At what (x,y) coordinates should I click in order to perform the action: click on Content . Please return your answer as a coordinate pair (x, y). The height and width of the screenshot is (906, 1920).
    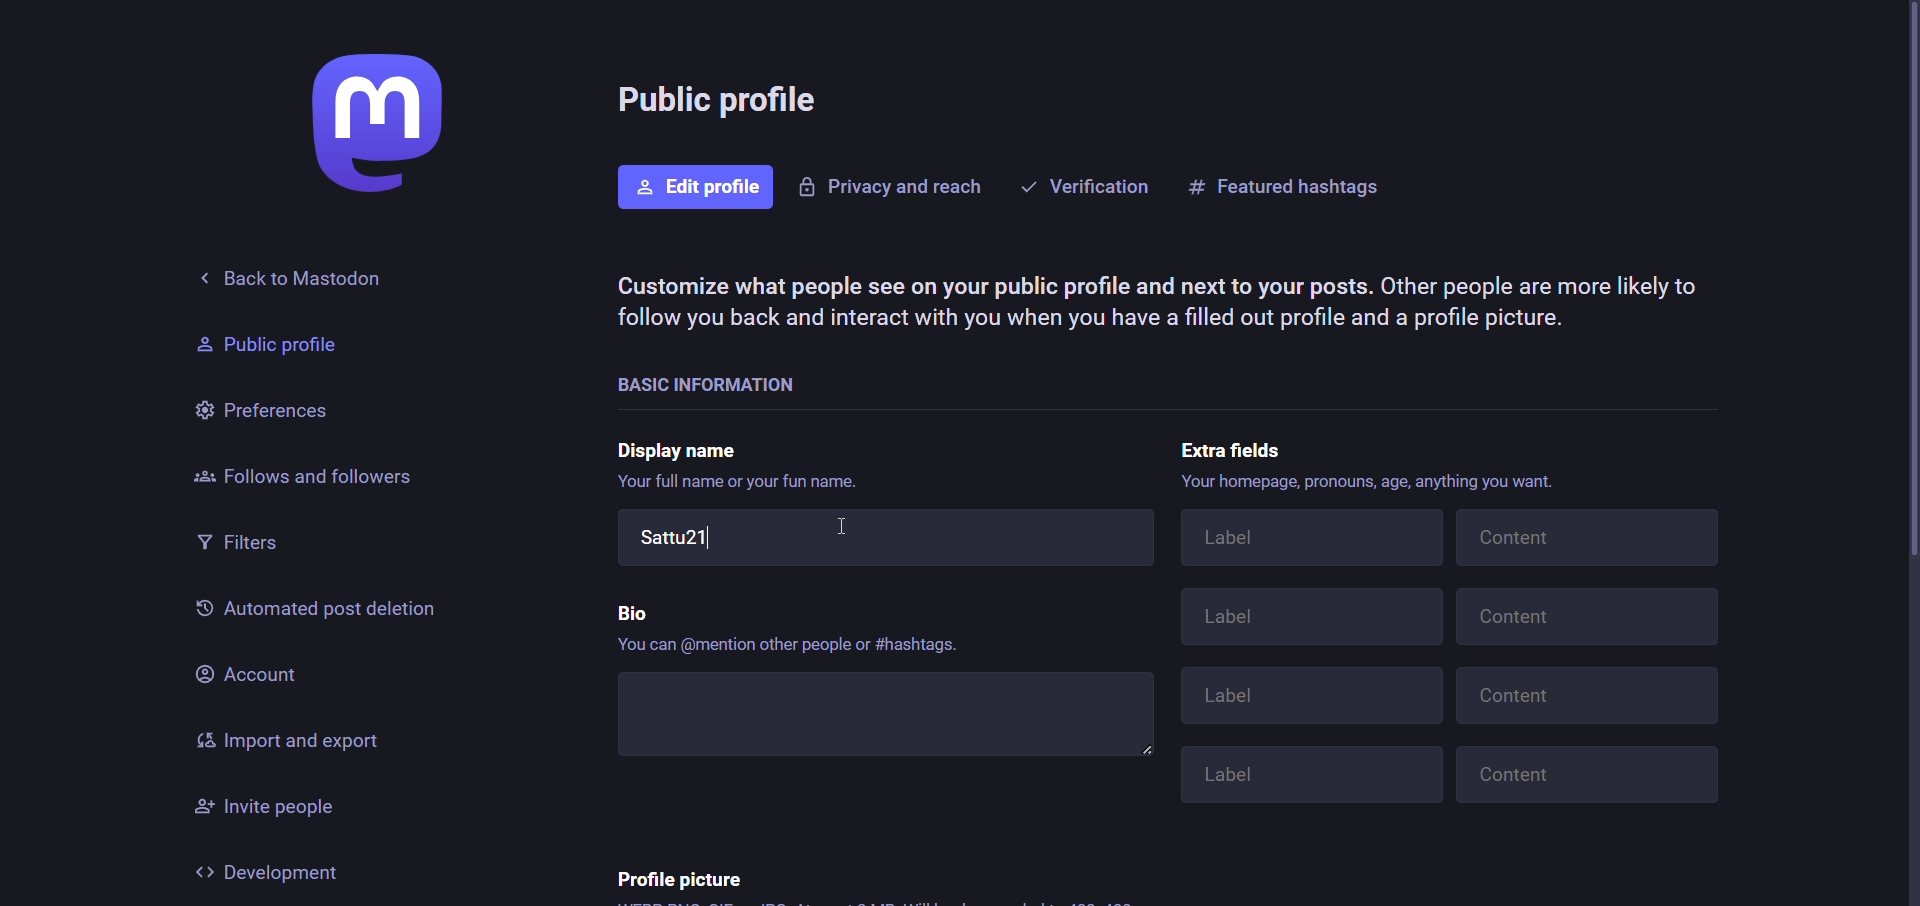
    Looking at the image, I should click on (1588, 617).